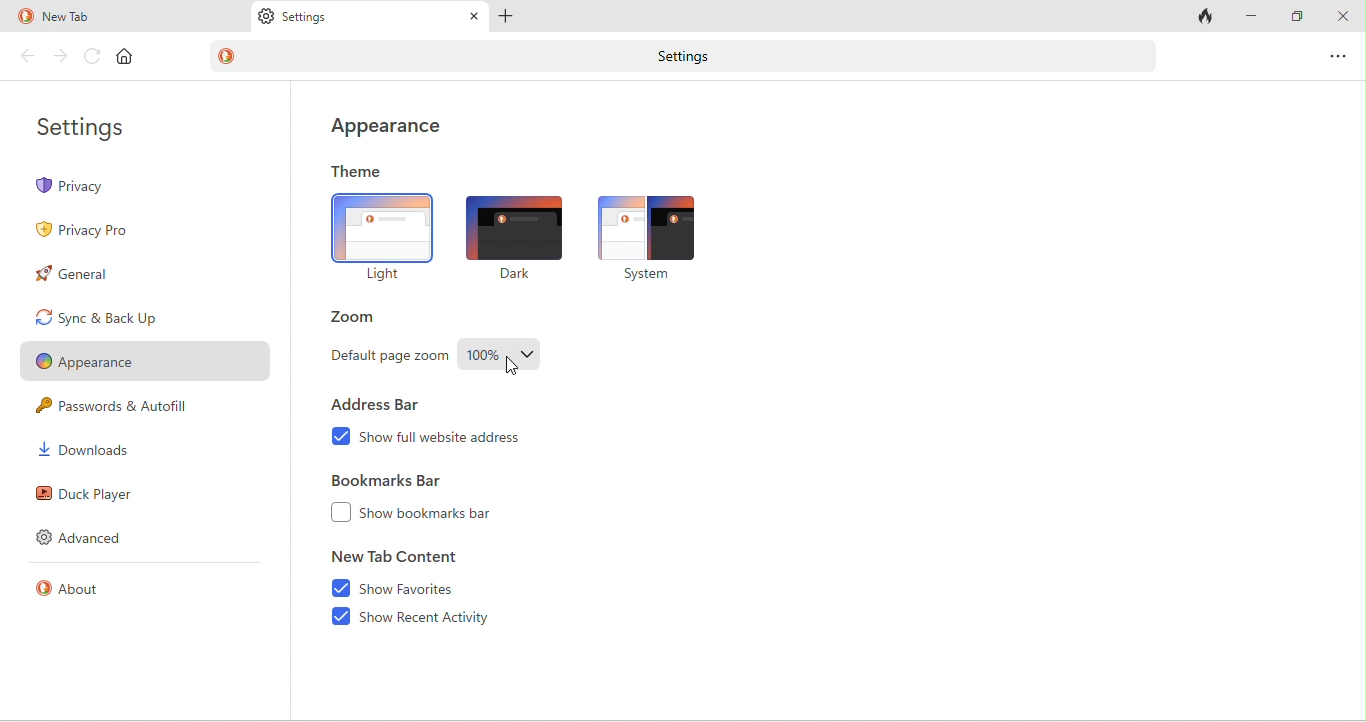 The width and height of the screenshot is (1366, 722). Describe the element at coordinates (126, 57) in the screenshot. I see `home` at that location.